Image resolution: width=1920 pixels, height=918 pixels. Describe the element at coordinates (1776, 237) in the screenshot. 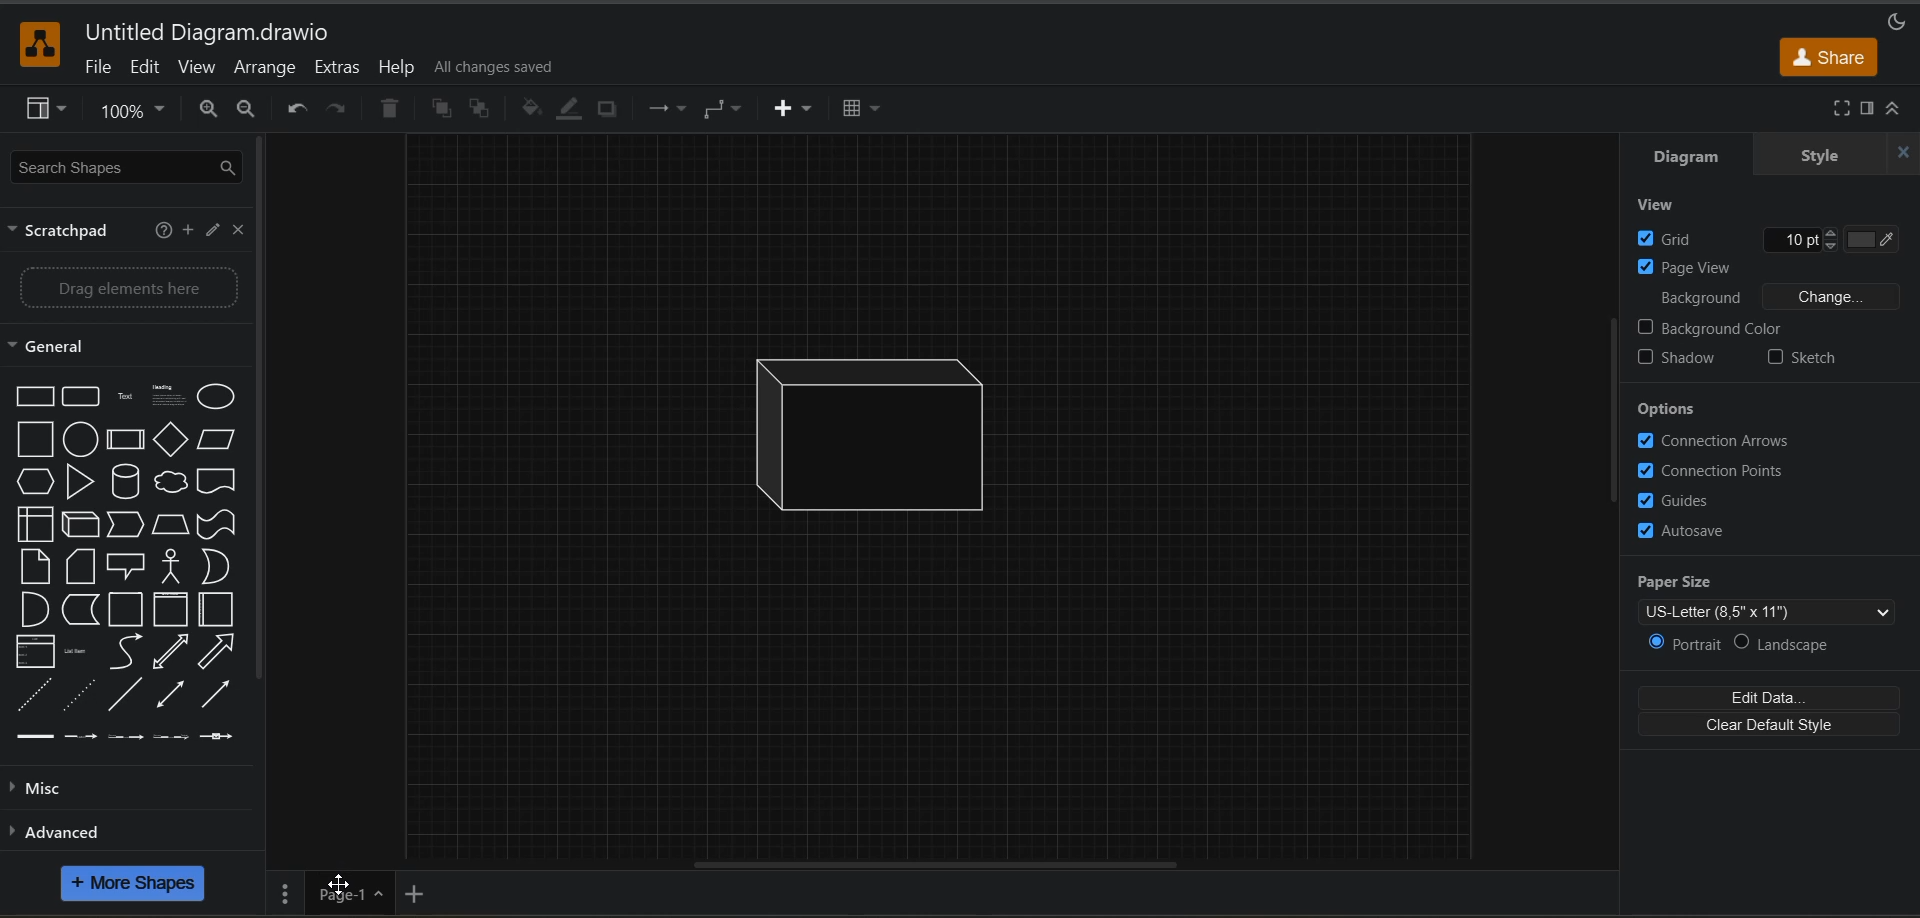

I see `Grid size` at that location.